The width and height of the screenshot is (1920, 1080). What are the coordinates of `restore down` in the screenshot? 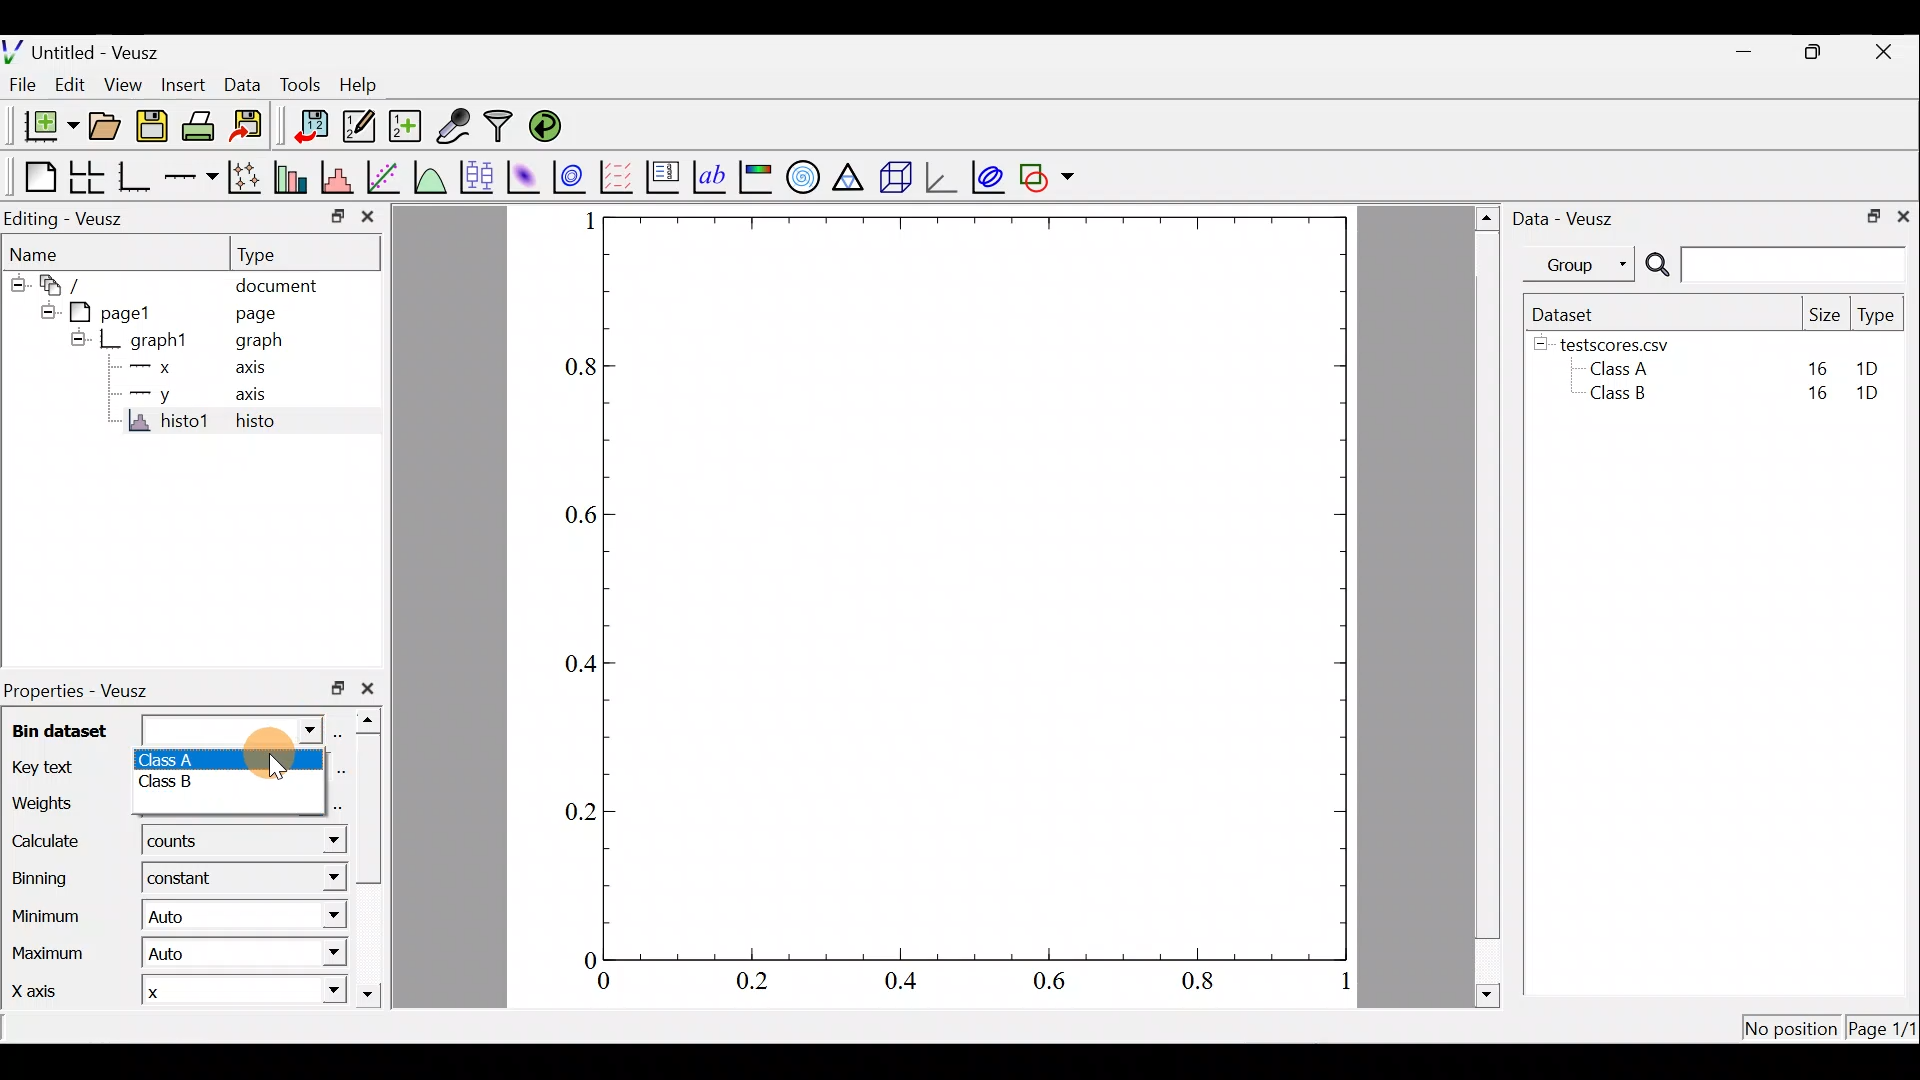 It's located at (329, 214).